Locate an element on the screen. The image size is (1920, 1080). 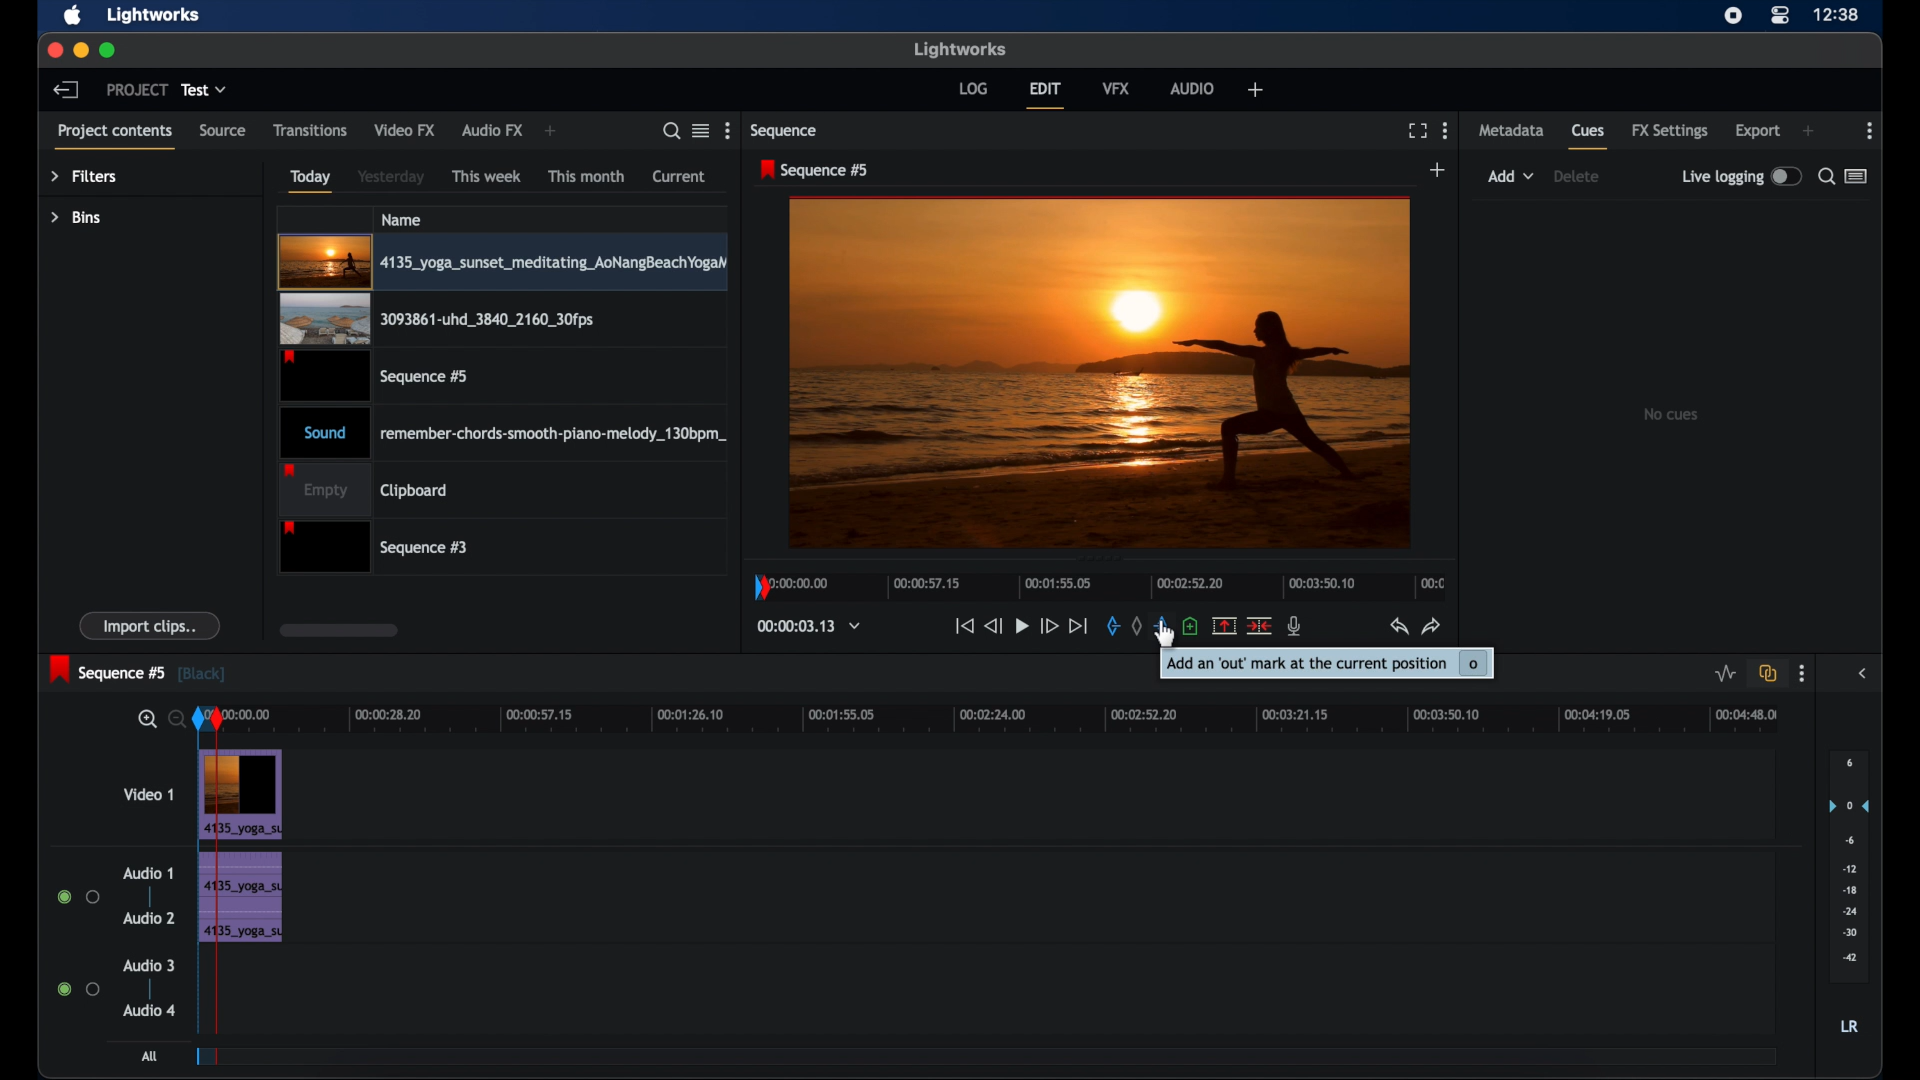
this week is located at coordinates (487, 175).